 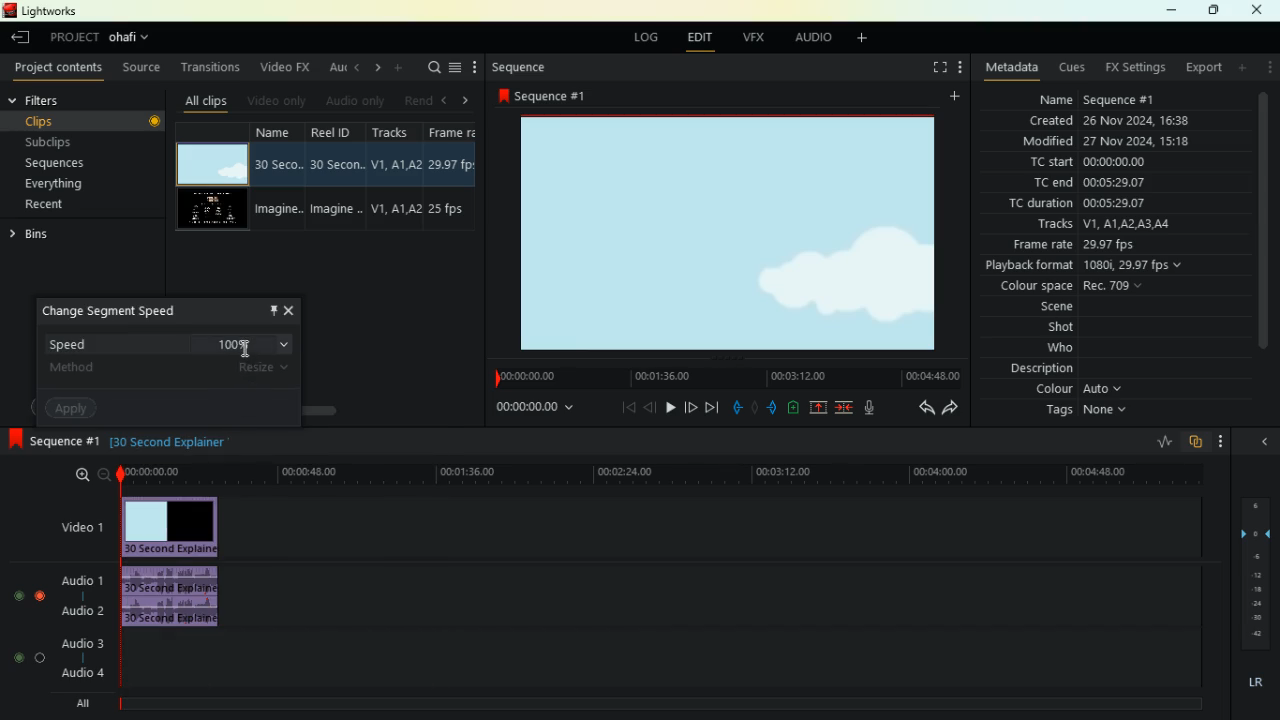 I want to click on bins, so click(x=46, y=234).